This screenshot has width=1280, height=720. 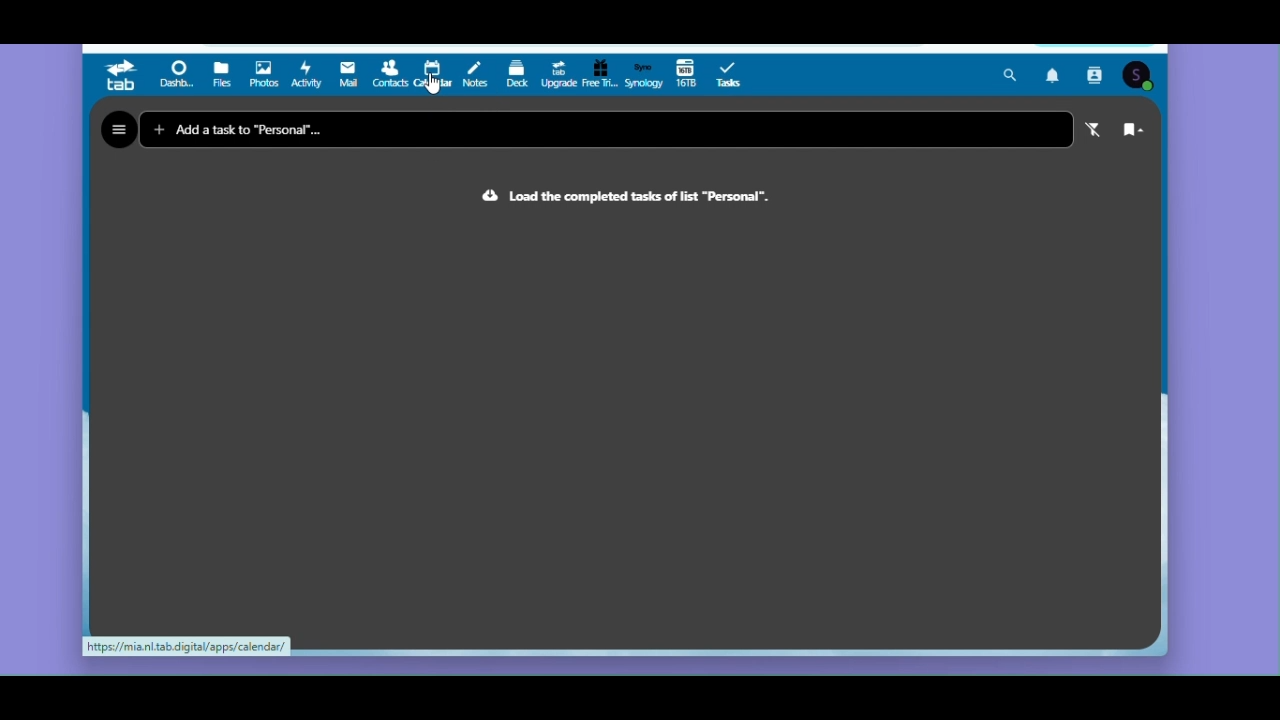 I want to click on Files, so click(x=223, y=76).